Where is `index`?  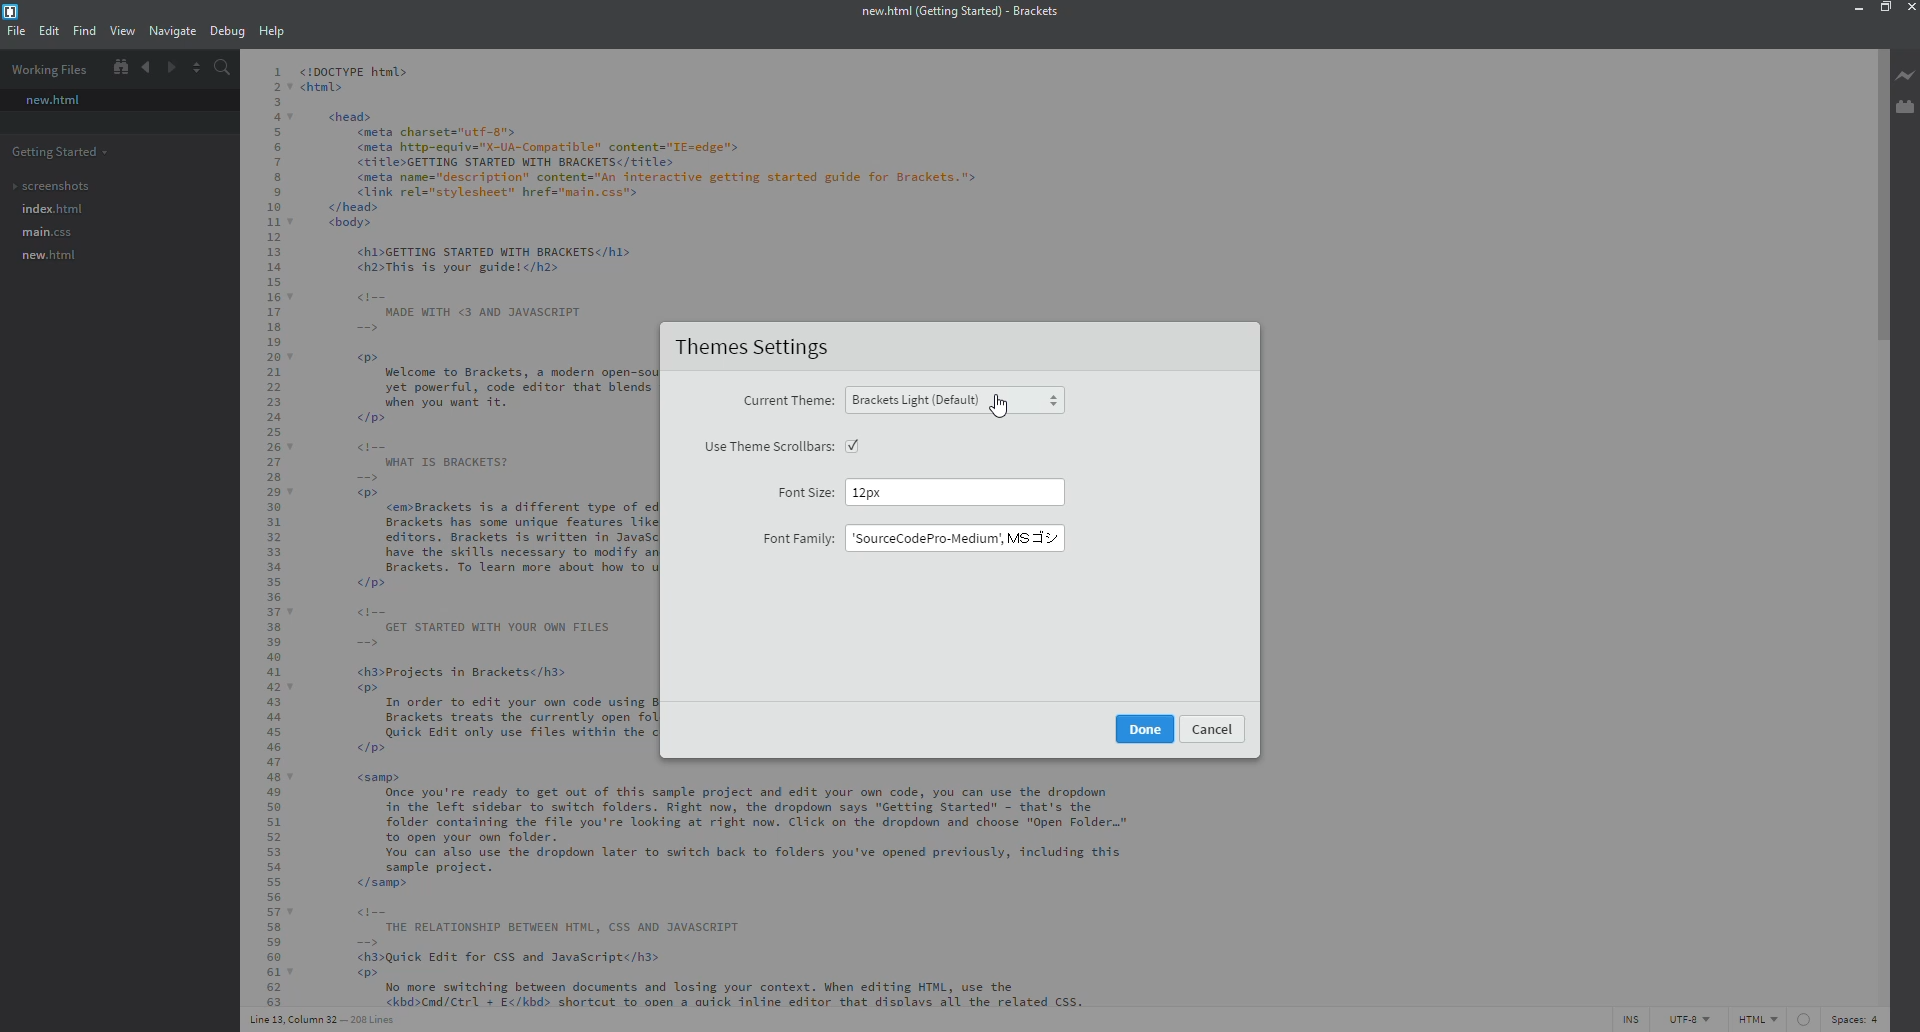
index is located at coordinates (50, 209).